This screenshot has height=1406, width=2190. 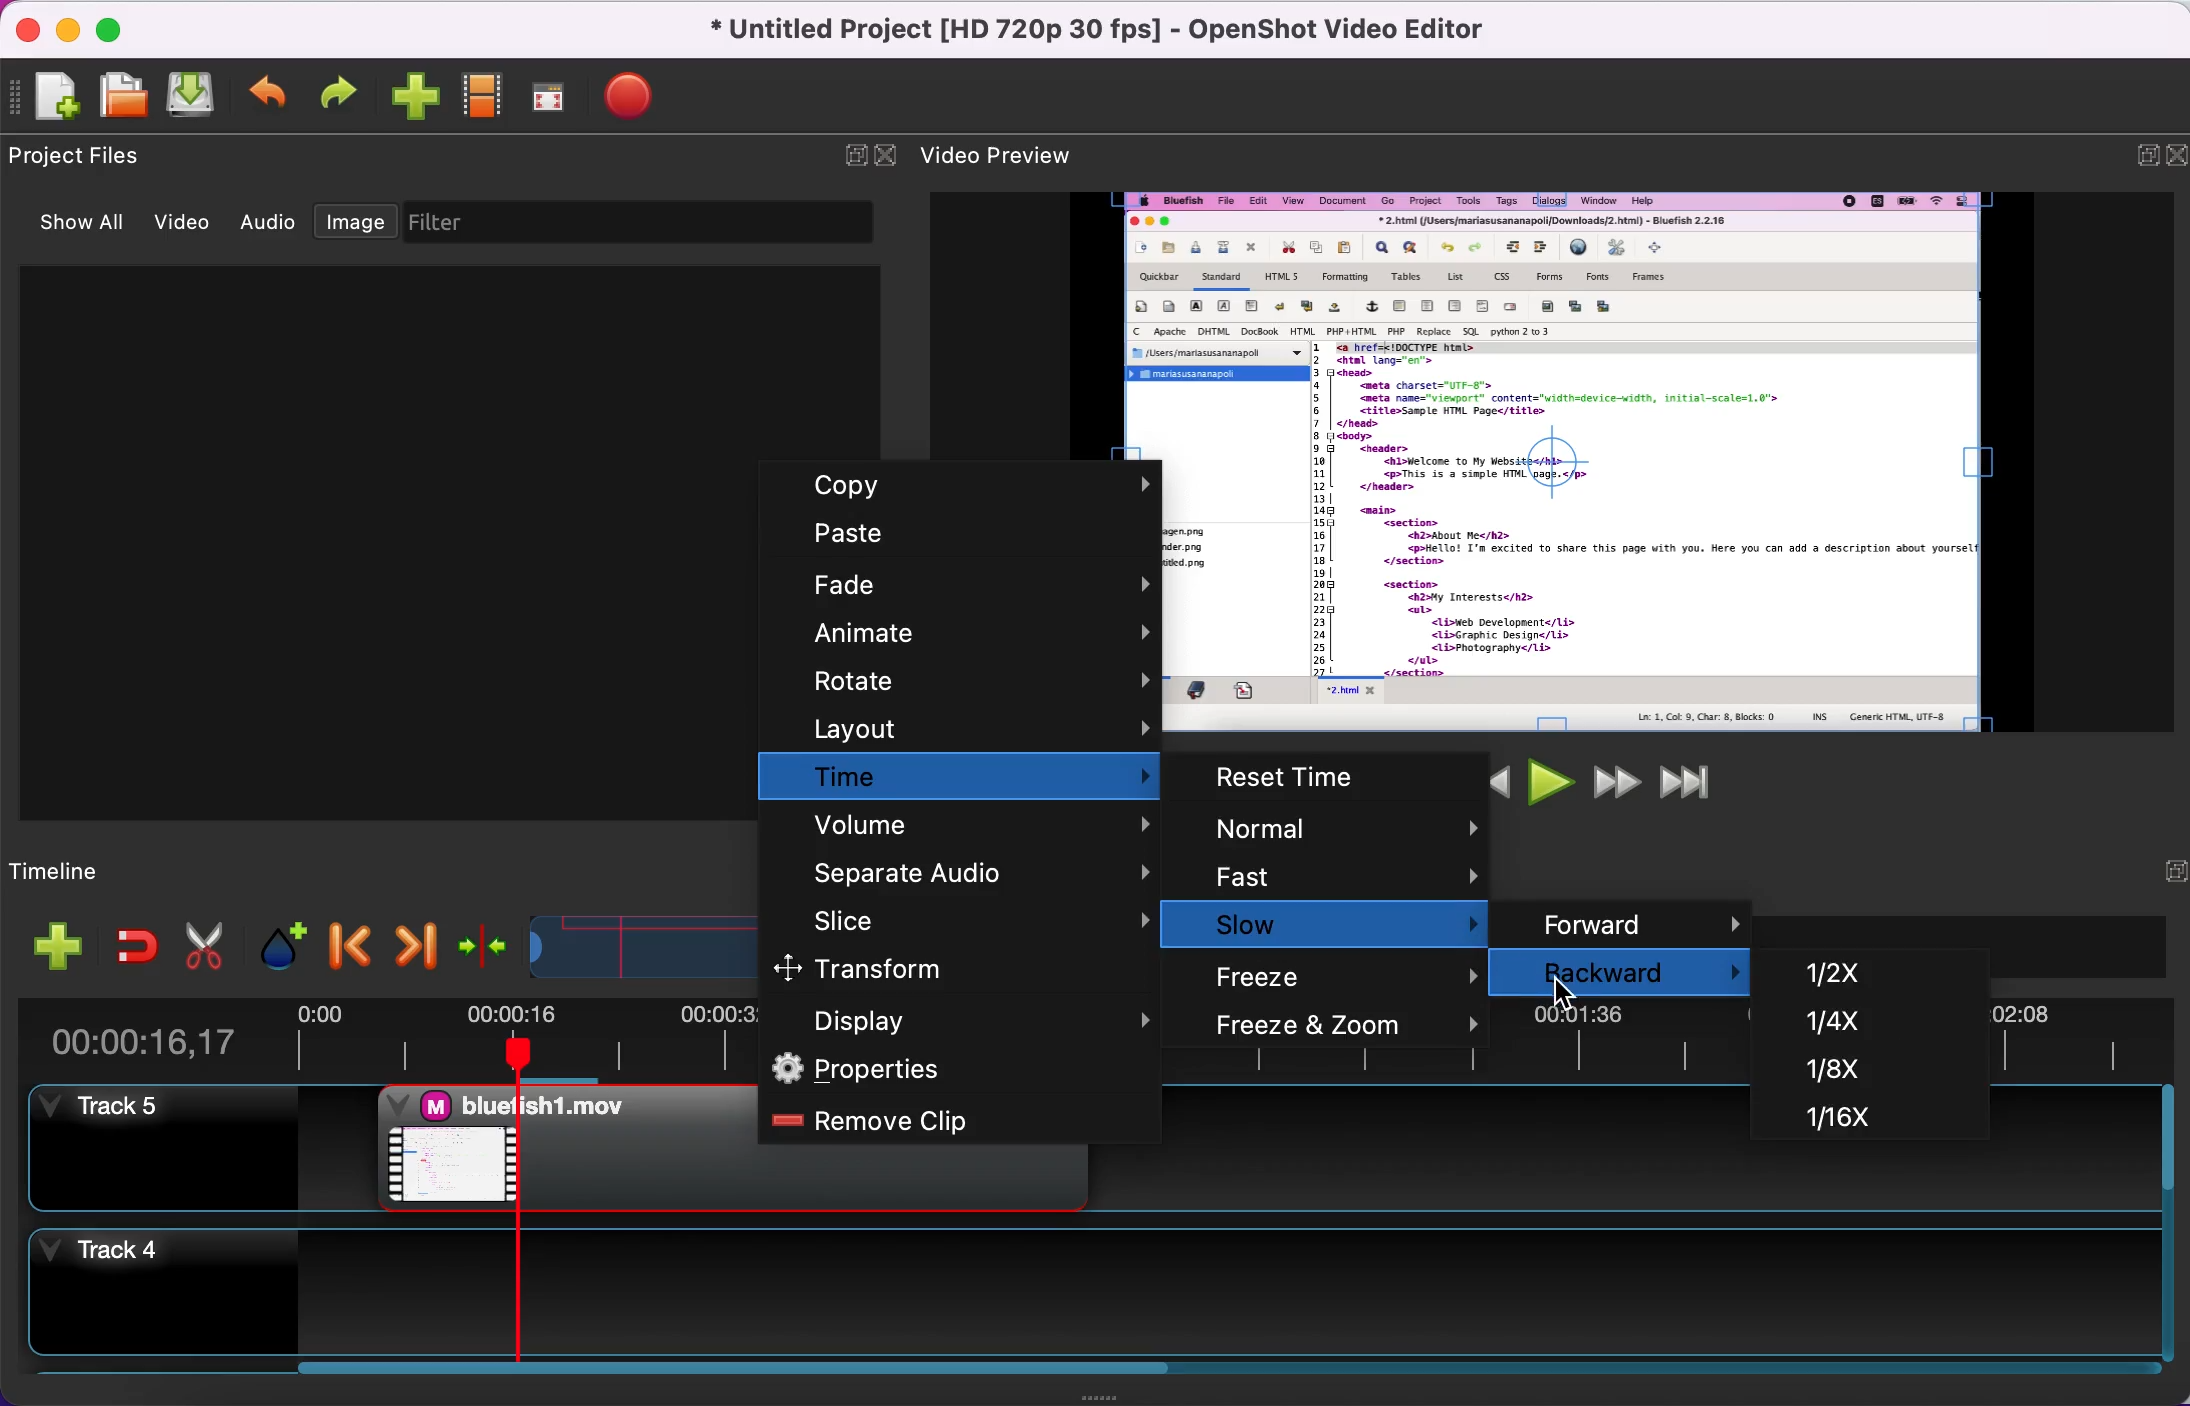 What do you see at coordinates (846, 155) in the screenshot?
I see `expand/hide` at bounding box center [846, 155].